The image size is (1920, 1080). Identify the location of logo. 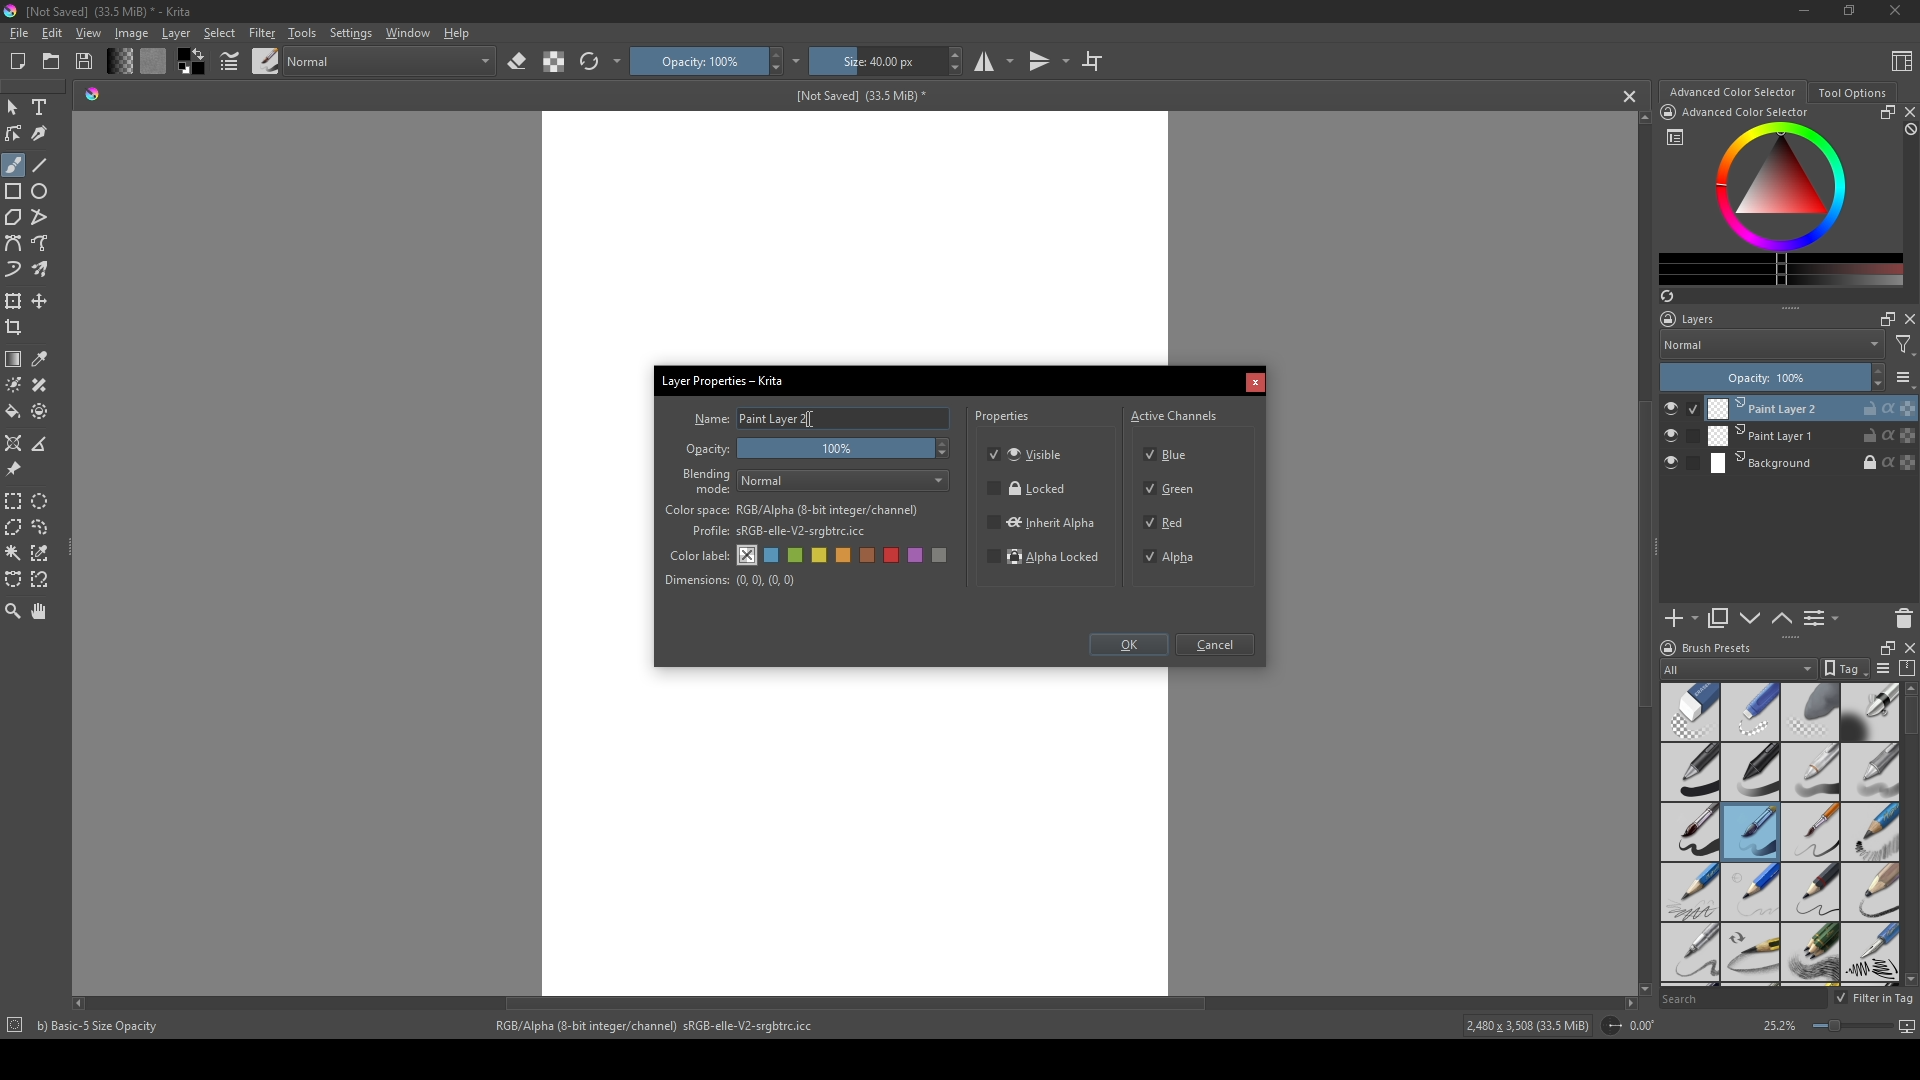
(12, 11).